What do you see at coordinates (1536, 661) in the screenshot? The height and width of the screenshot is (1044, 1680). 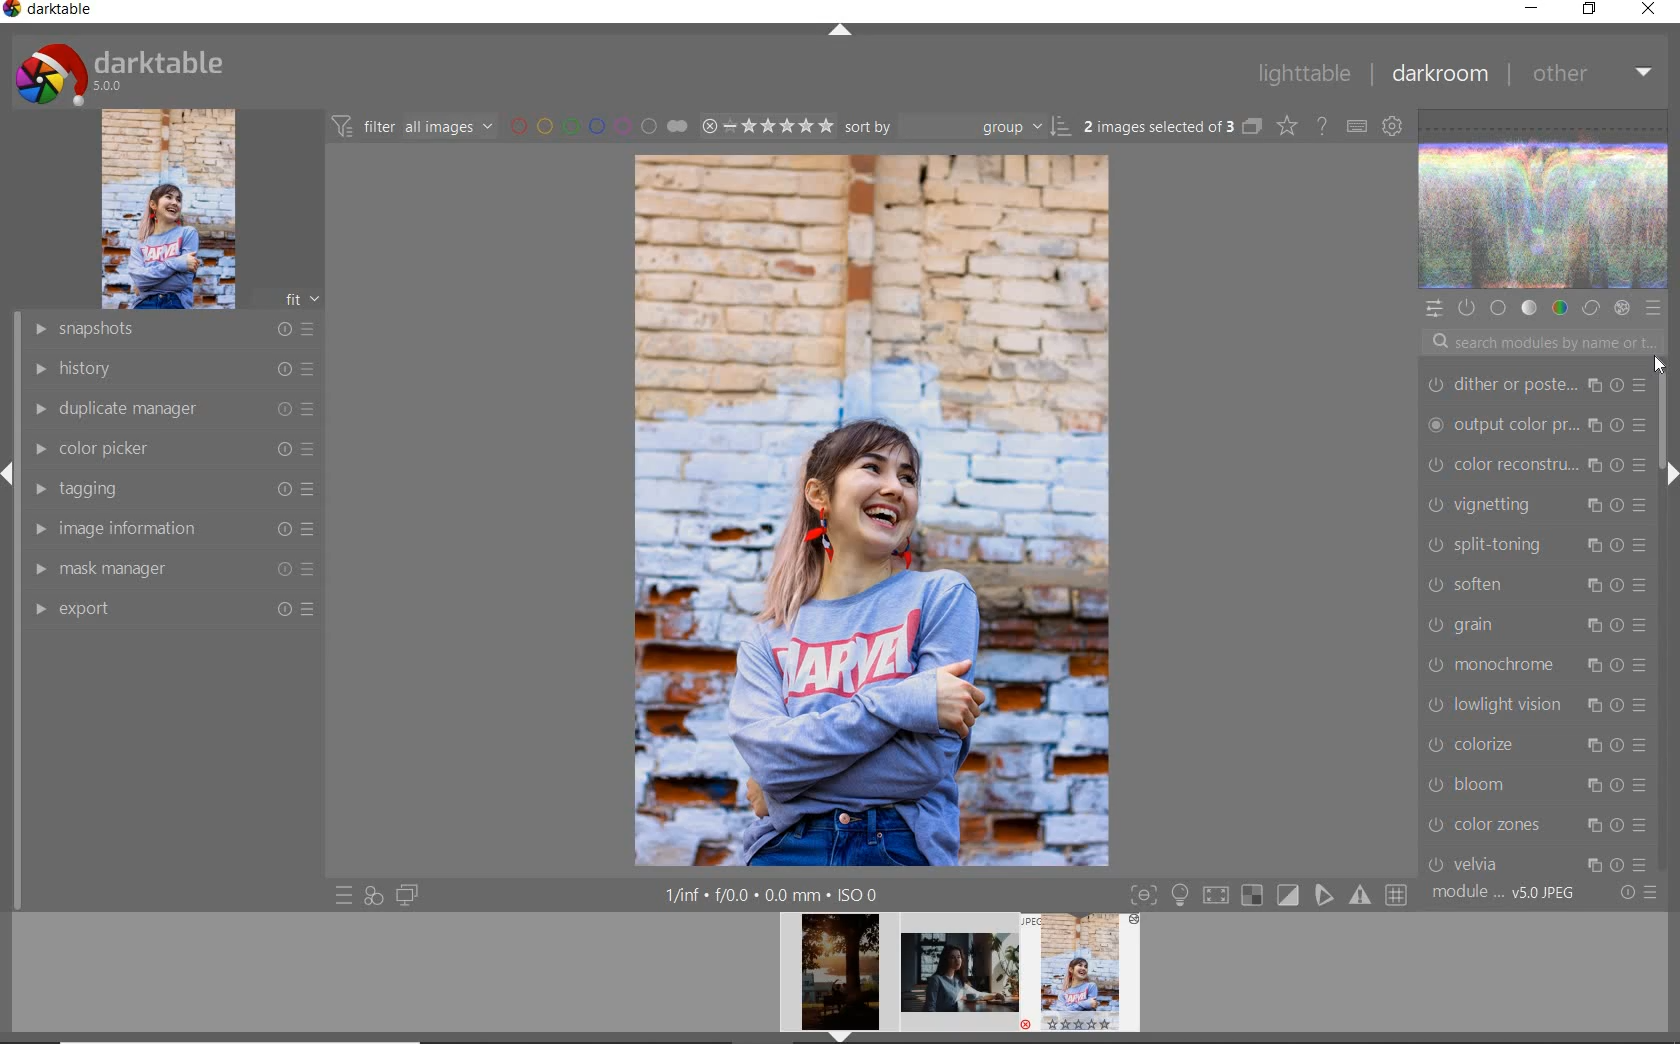 I see `enlarge canvas` at bounding box center [1536, 661].